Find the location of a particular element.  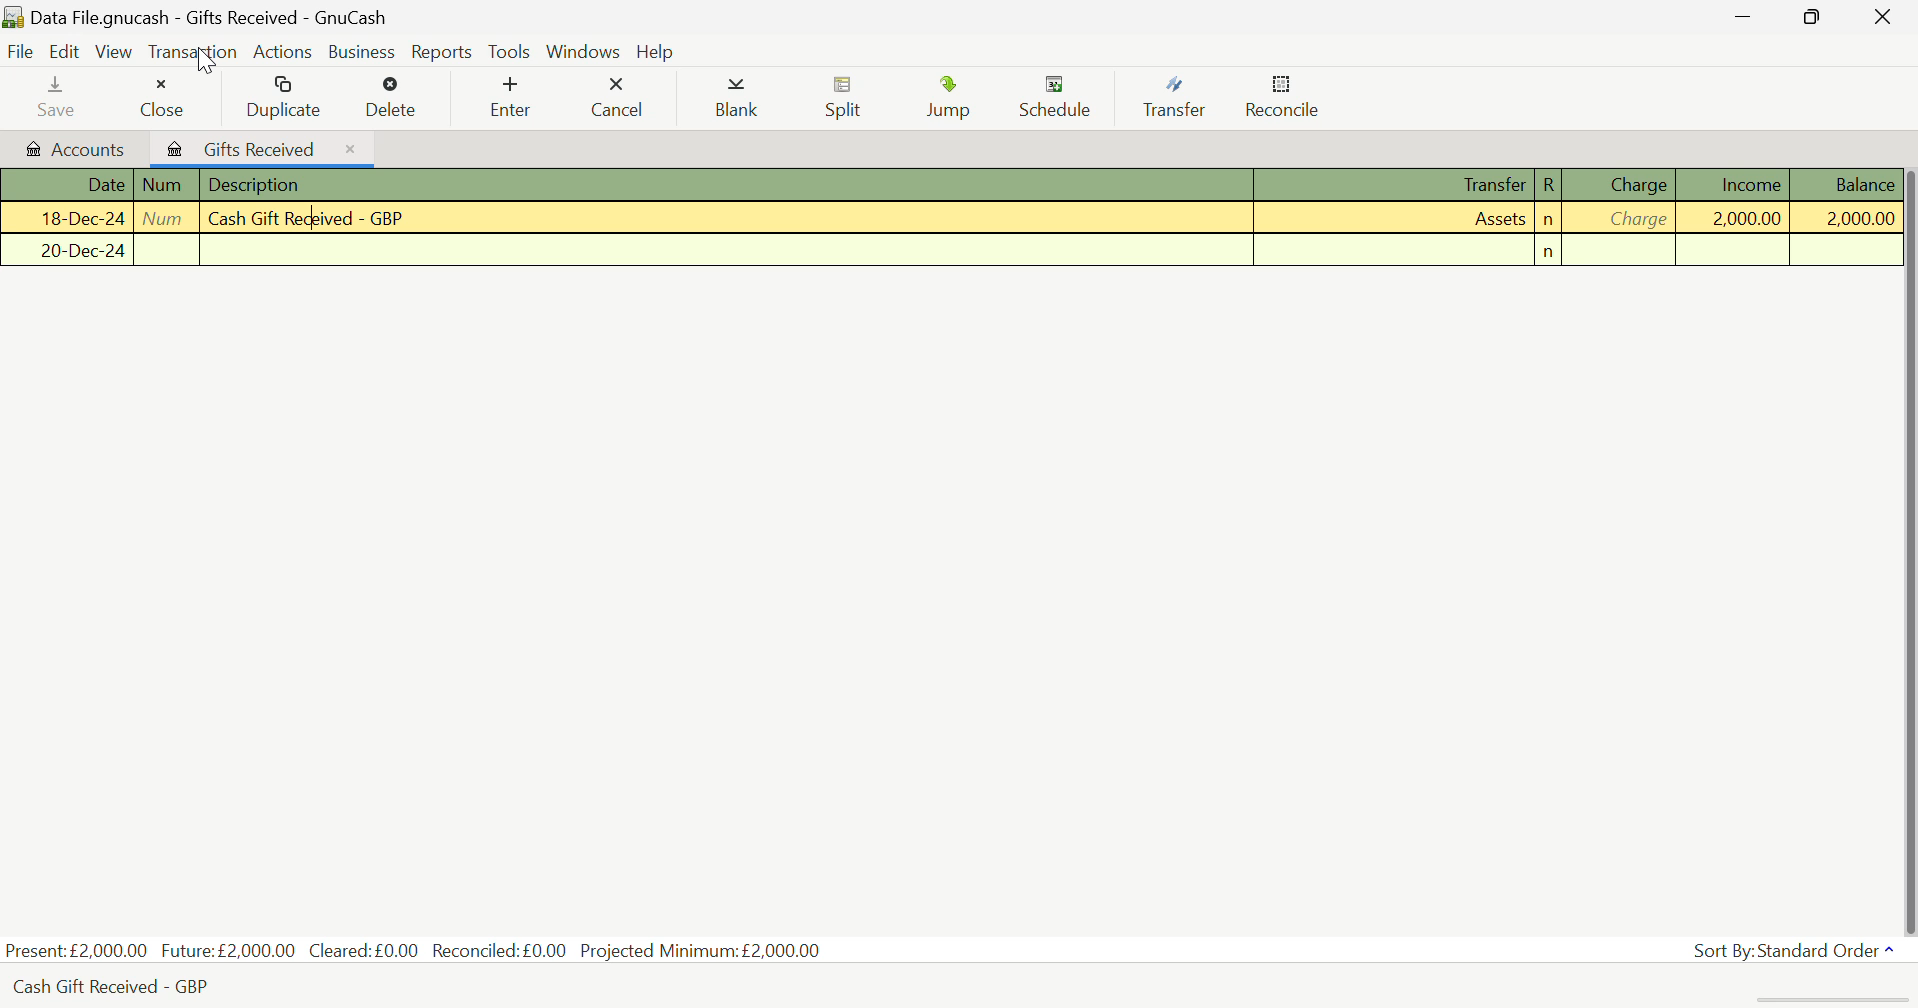

Transfer is located at coordinates (1397, 186).